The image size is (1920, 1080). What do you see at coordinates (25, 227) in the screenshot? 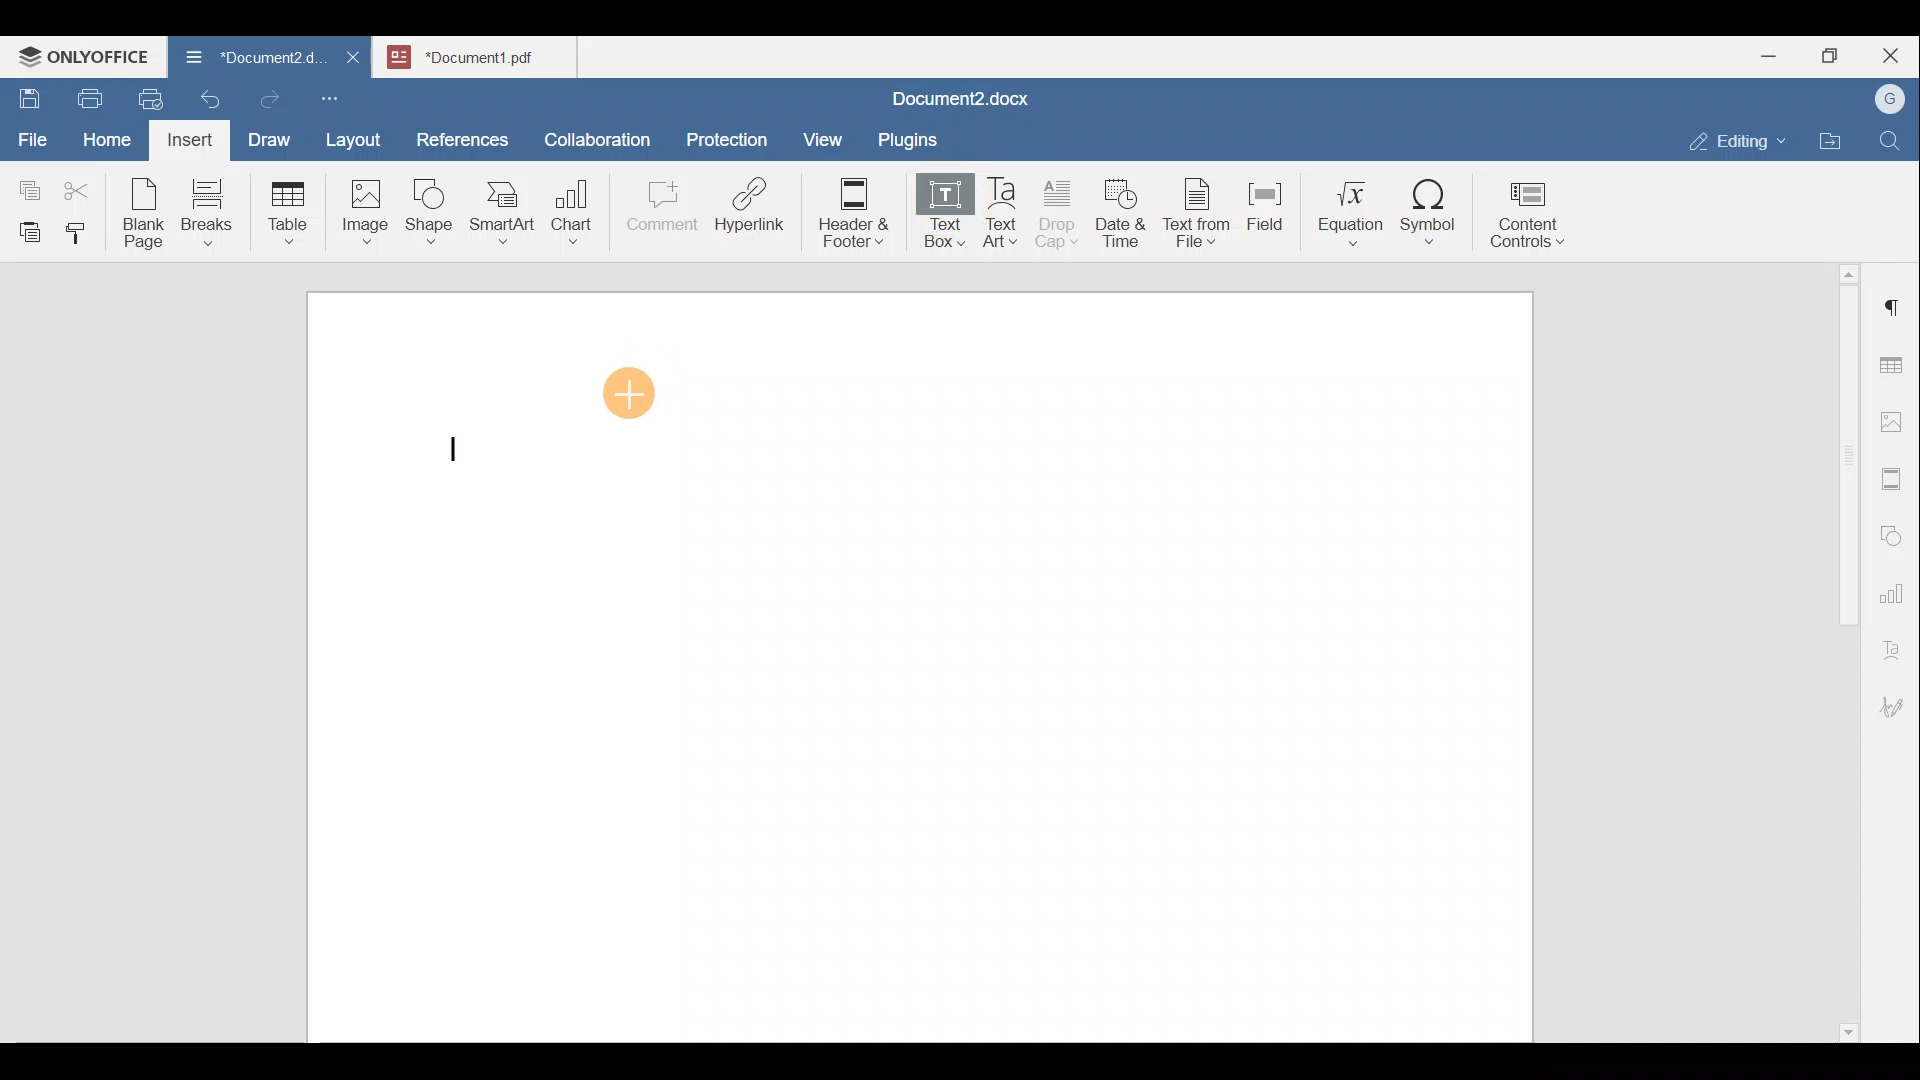
I see `Paste` at bounding box center [25, 227].